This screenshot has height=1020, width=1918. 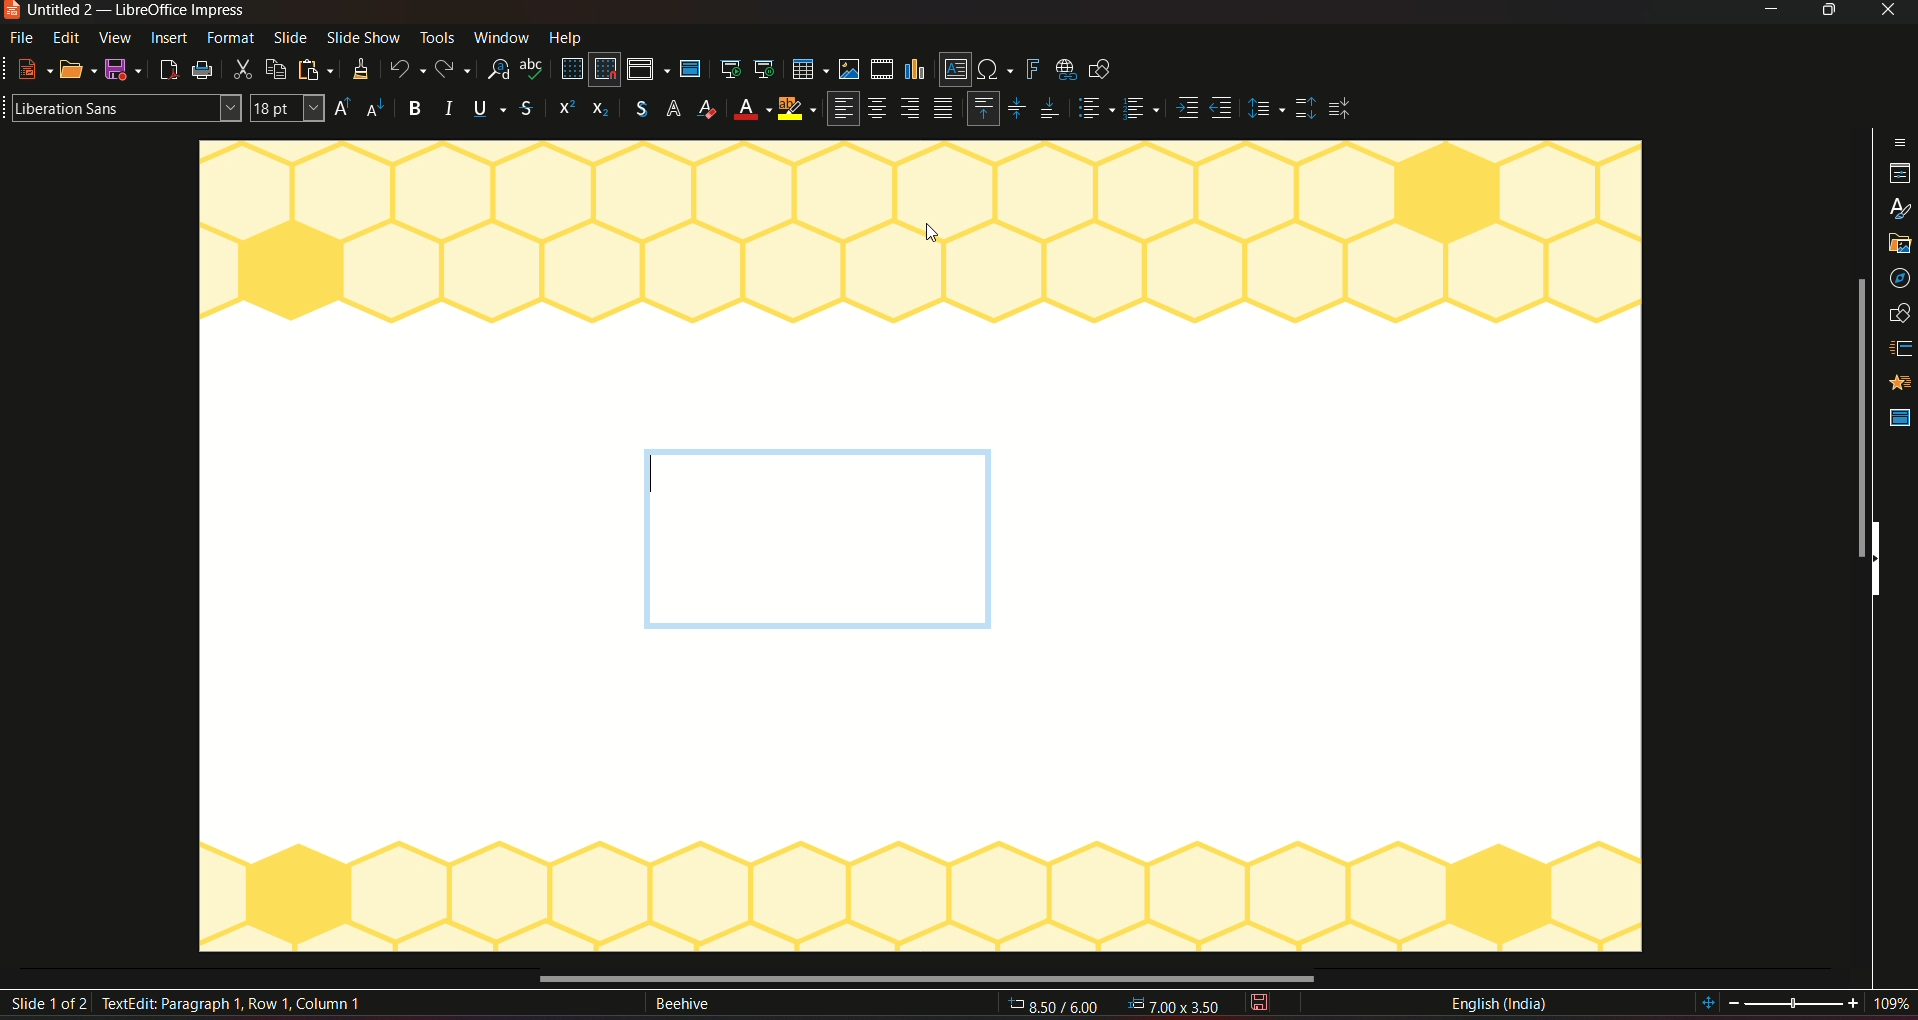 I want to click on insert text box, so click(x=954, y=70).